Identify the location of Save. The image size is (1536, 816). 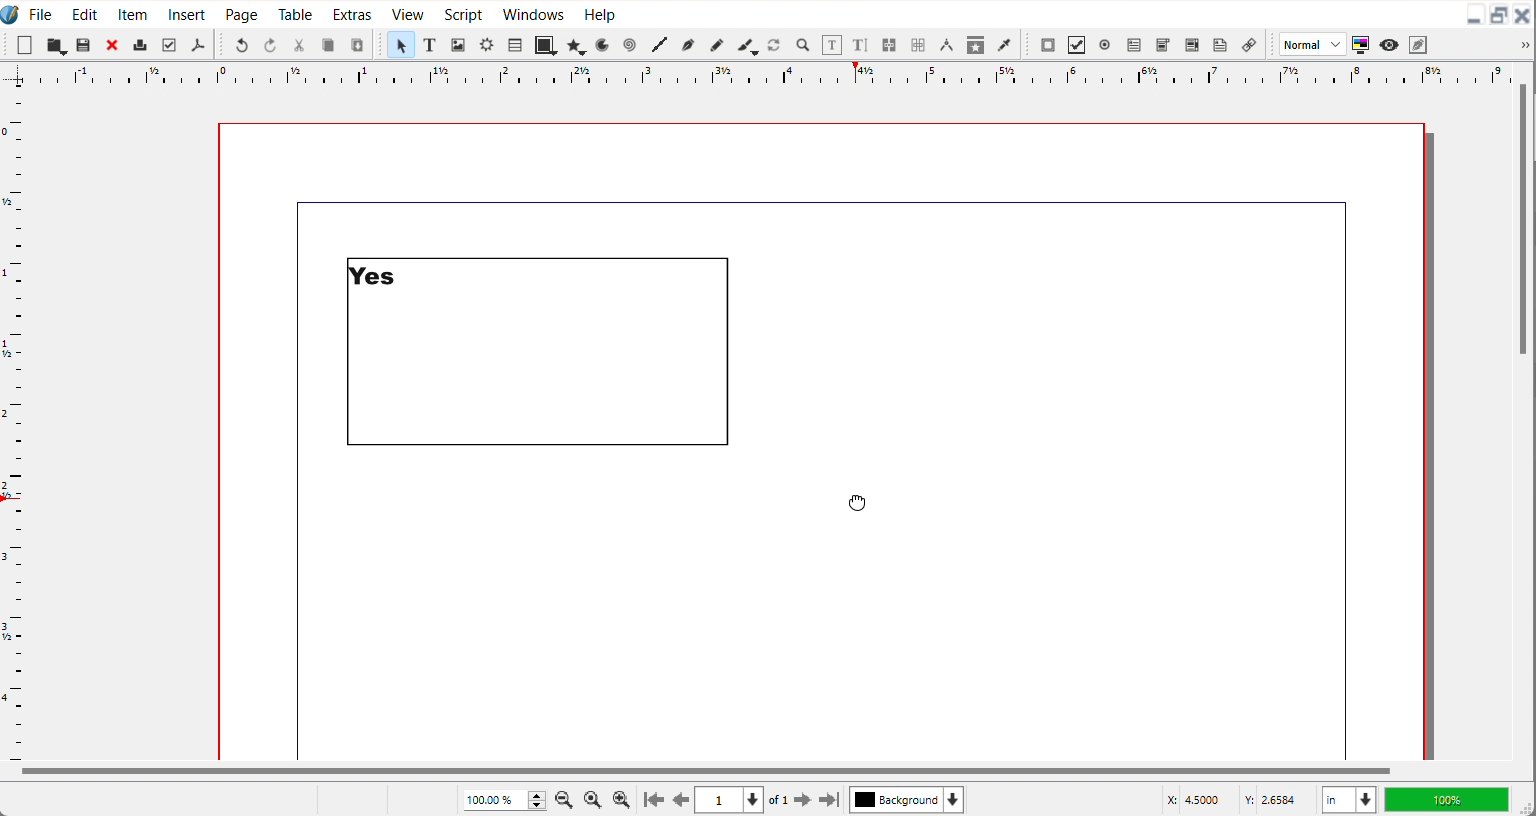
(56, 45).